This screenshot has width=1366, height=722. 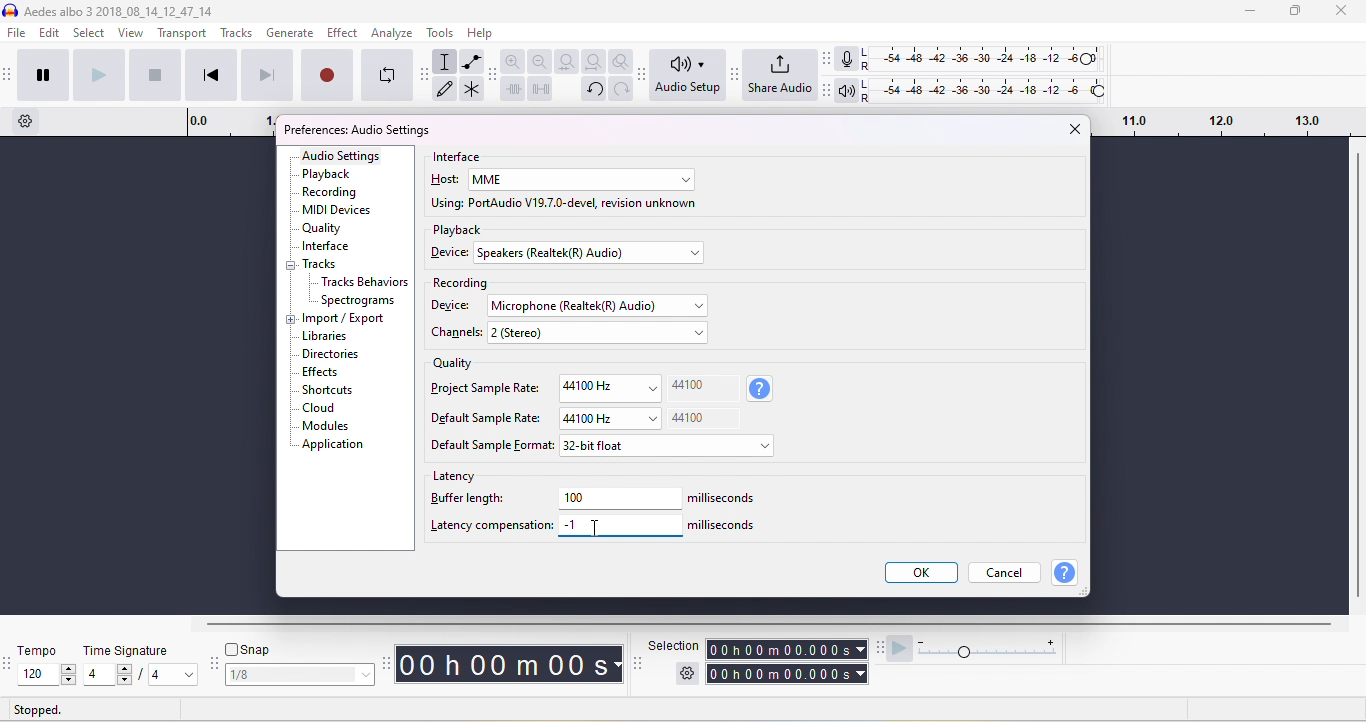 I want to click on snap, so click(x=251, y=649).